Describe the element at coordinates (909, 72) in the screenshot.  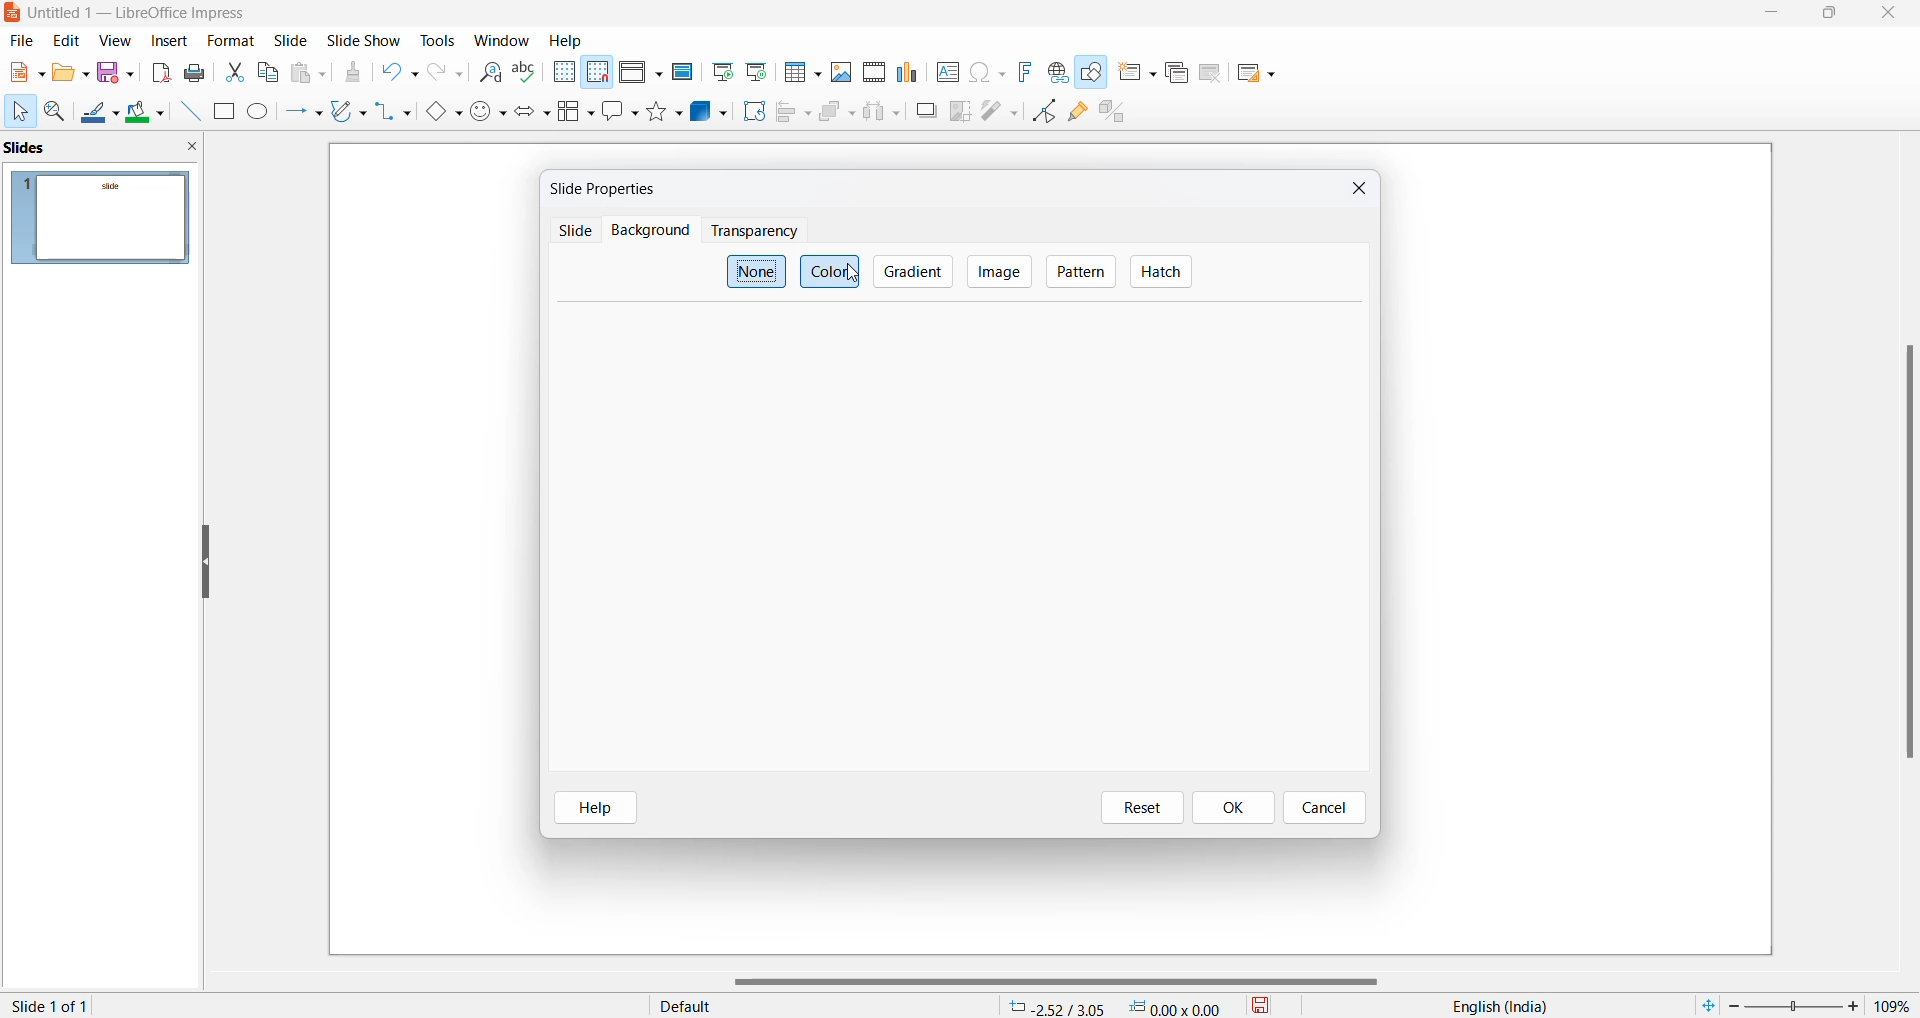
I see `insert charts ` at that location.